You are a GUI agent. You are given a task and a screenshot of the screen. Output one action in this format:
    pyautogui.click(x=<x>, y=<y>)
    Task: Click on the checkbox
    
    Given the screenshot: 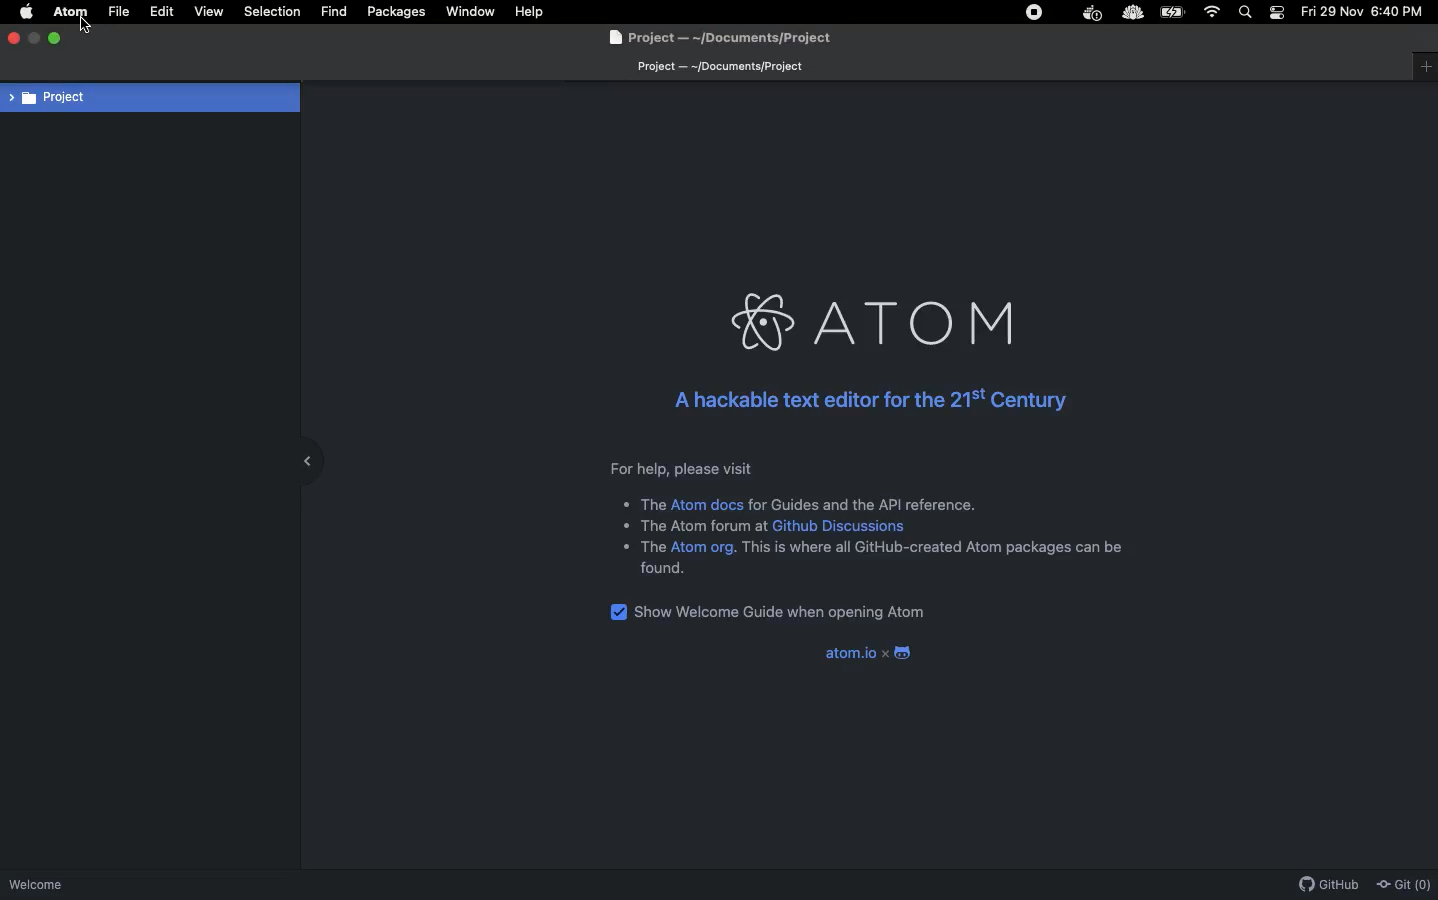 What is the action you would take?
    pyautogui.click(x=616, y=611)
    